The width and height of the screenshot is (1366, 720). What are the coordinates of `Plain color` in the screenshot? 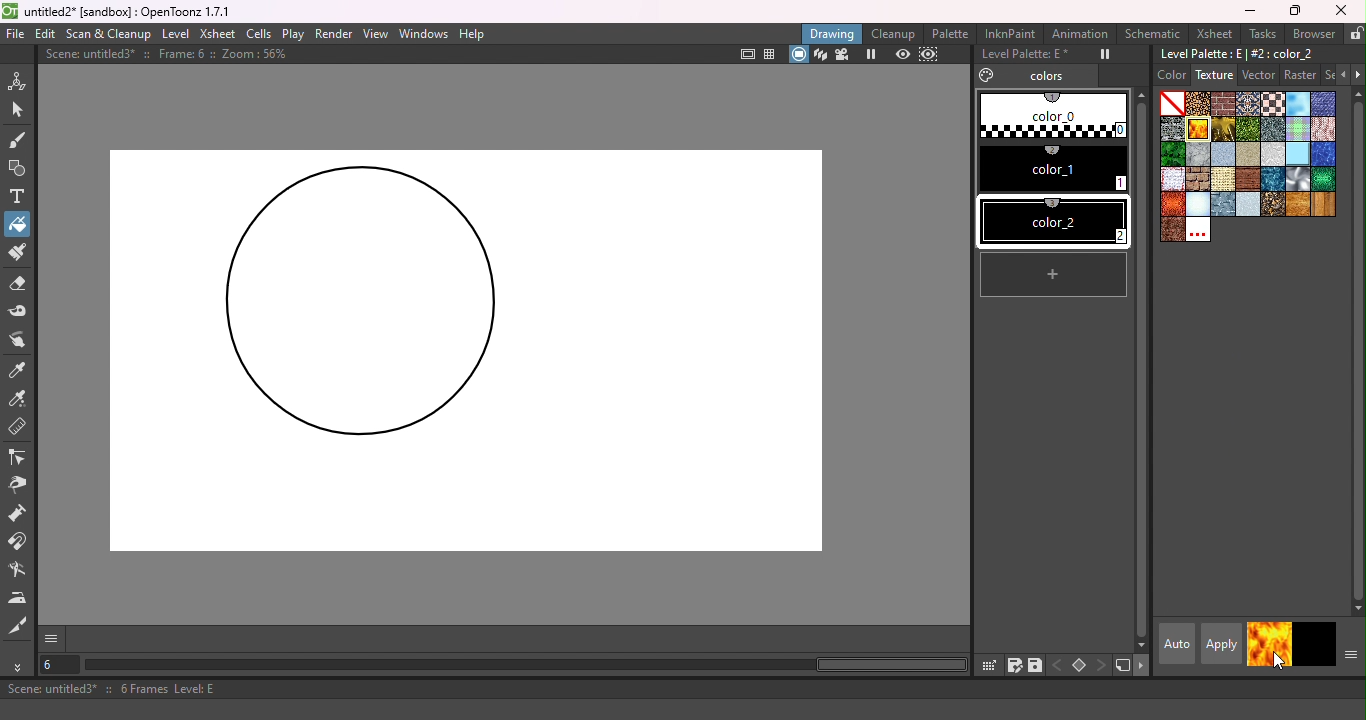 It's located at (1172, 103).